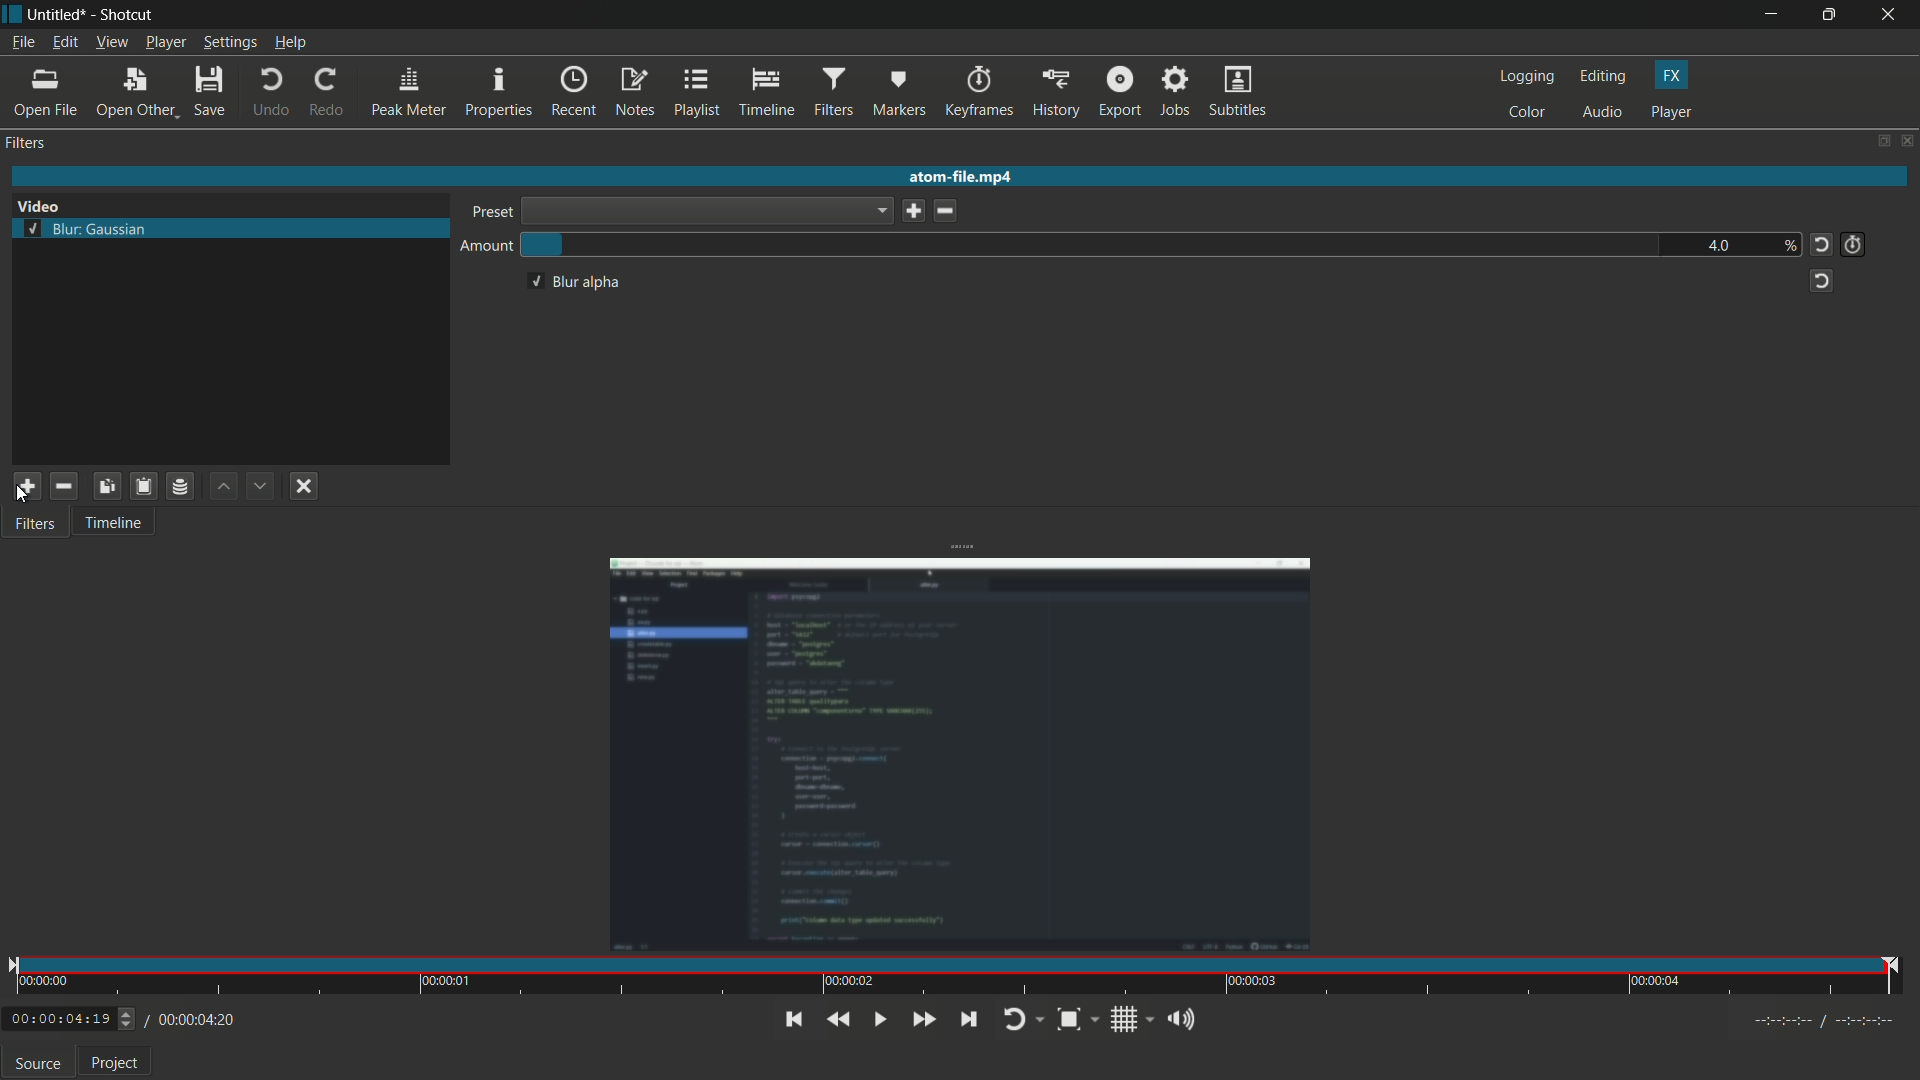 Image resolution: width=1920 pixels, height=1080 pixels. Describe the element at coordinates (962, 756) in the screenshot. I see `blurred video` at that location.